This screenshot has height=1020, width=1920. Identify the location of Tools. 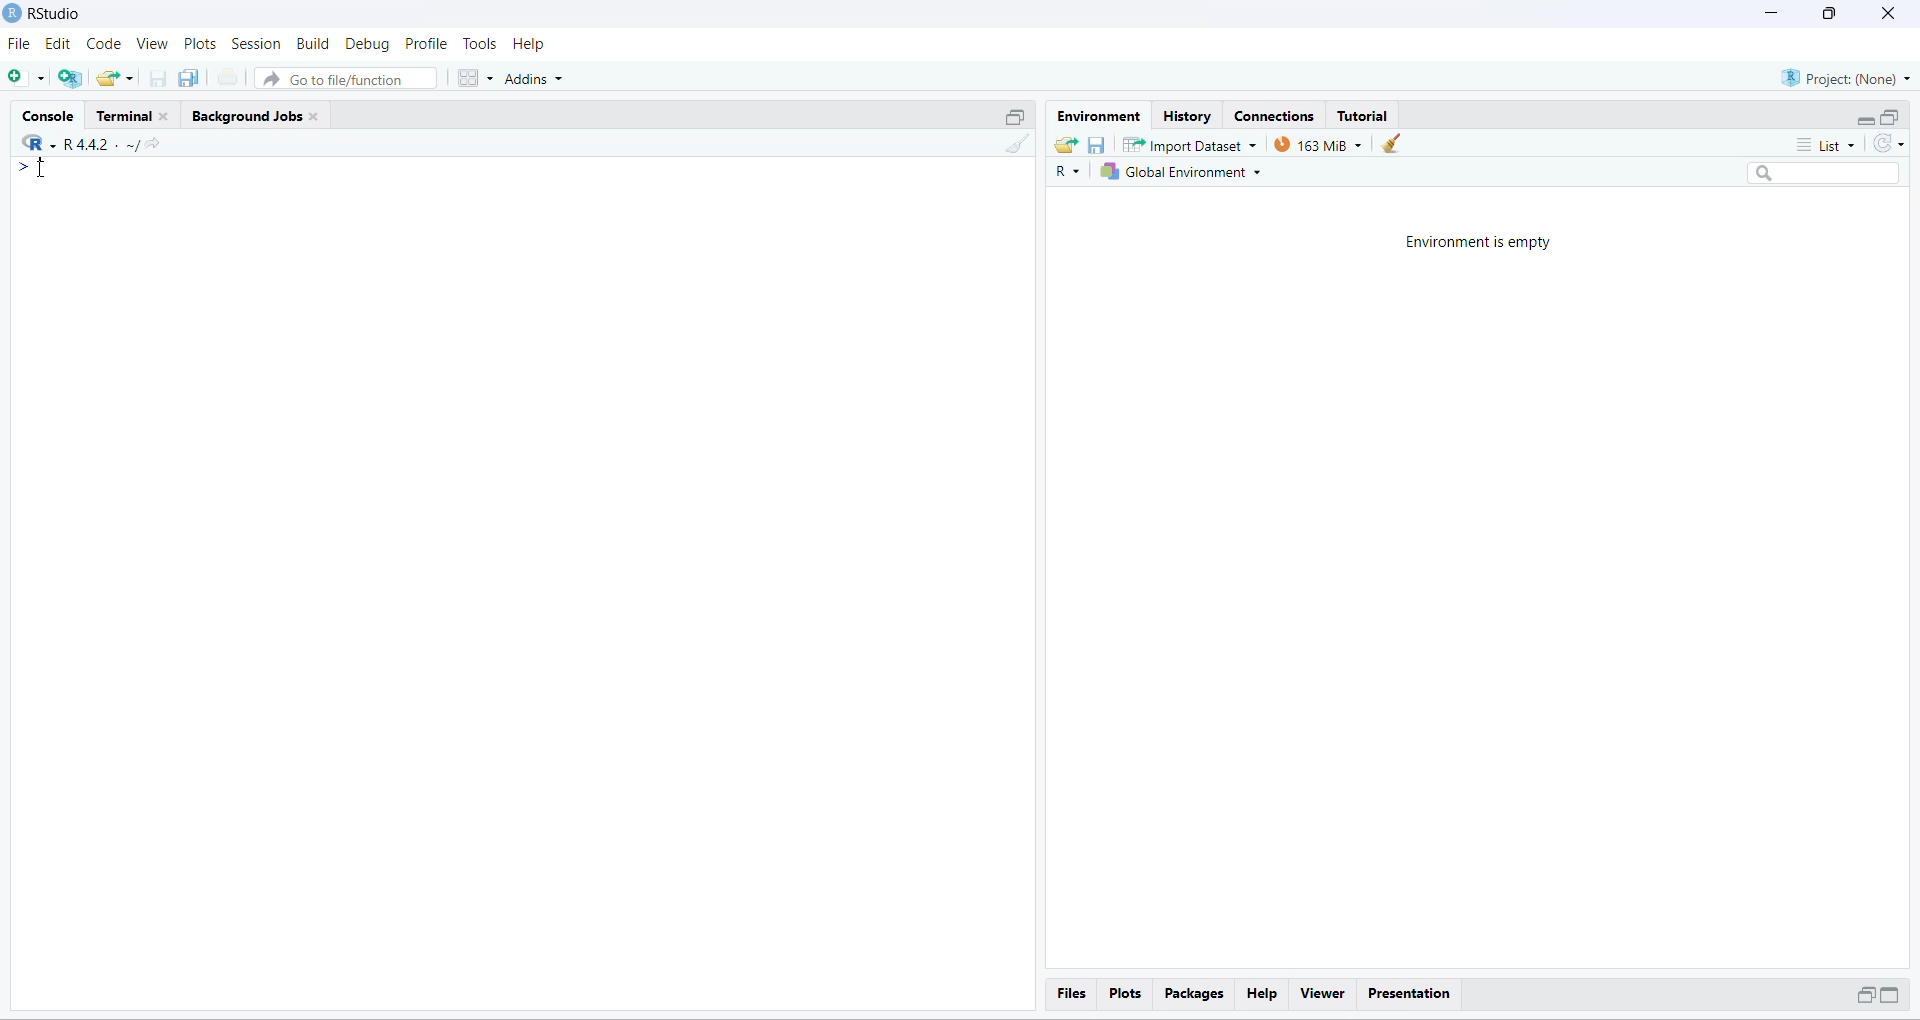
(478, 44).